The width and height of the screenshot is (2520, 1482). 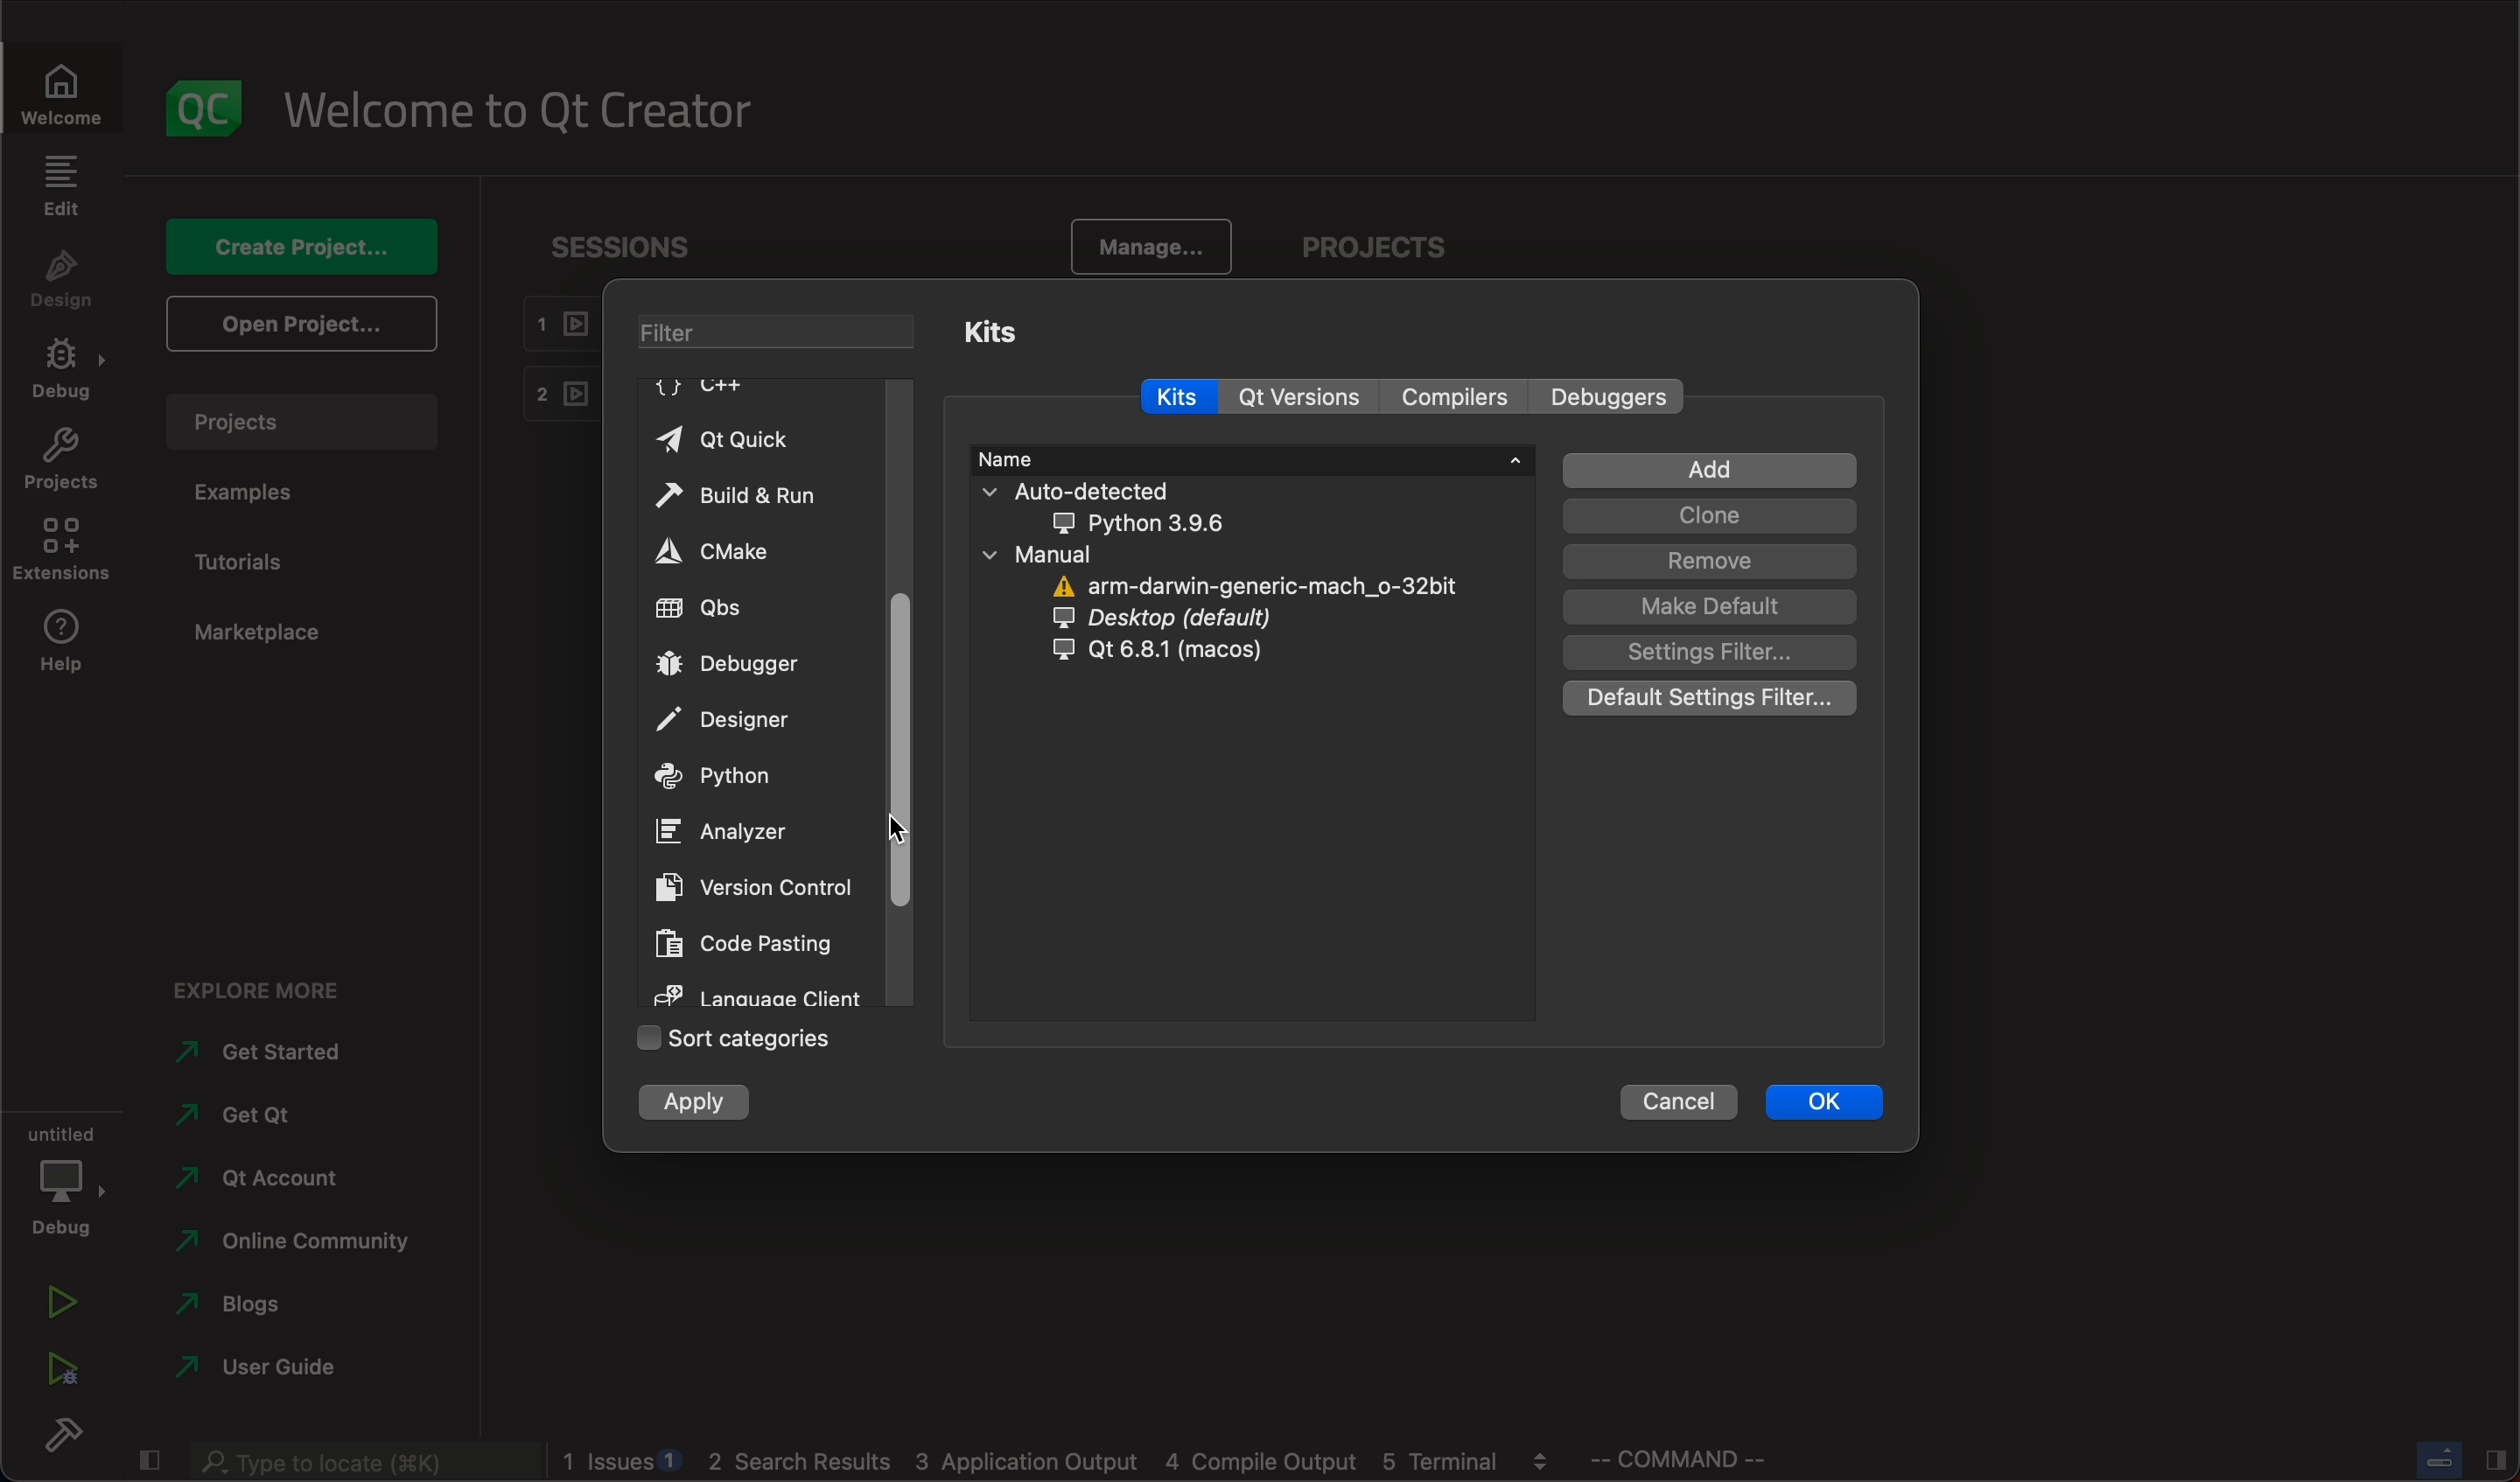 What do you see at coordinates (1828, 1097) in the screenshot?
I see `ok` at bounding box center [1828, 1097].